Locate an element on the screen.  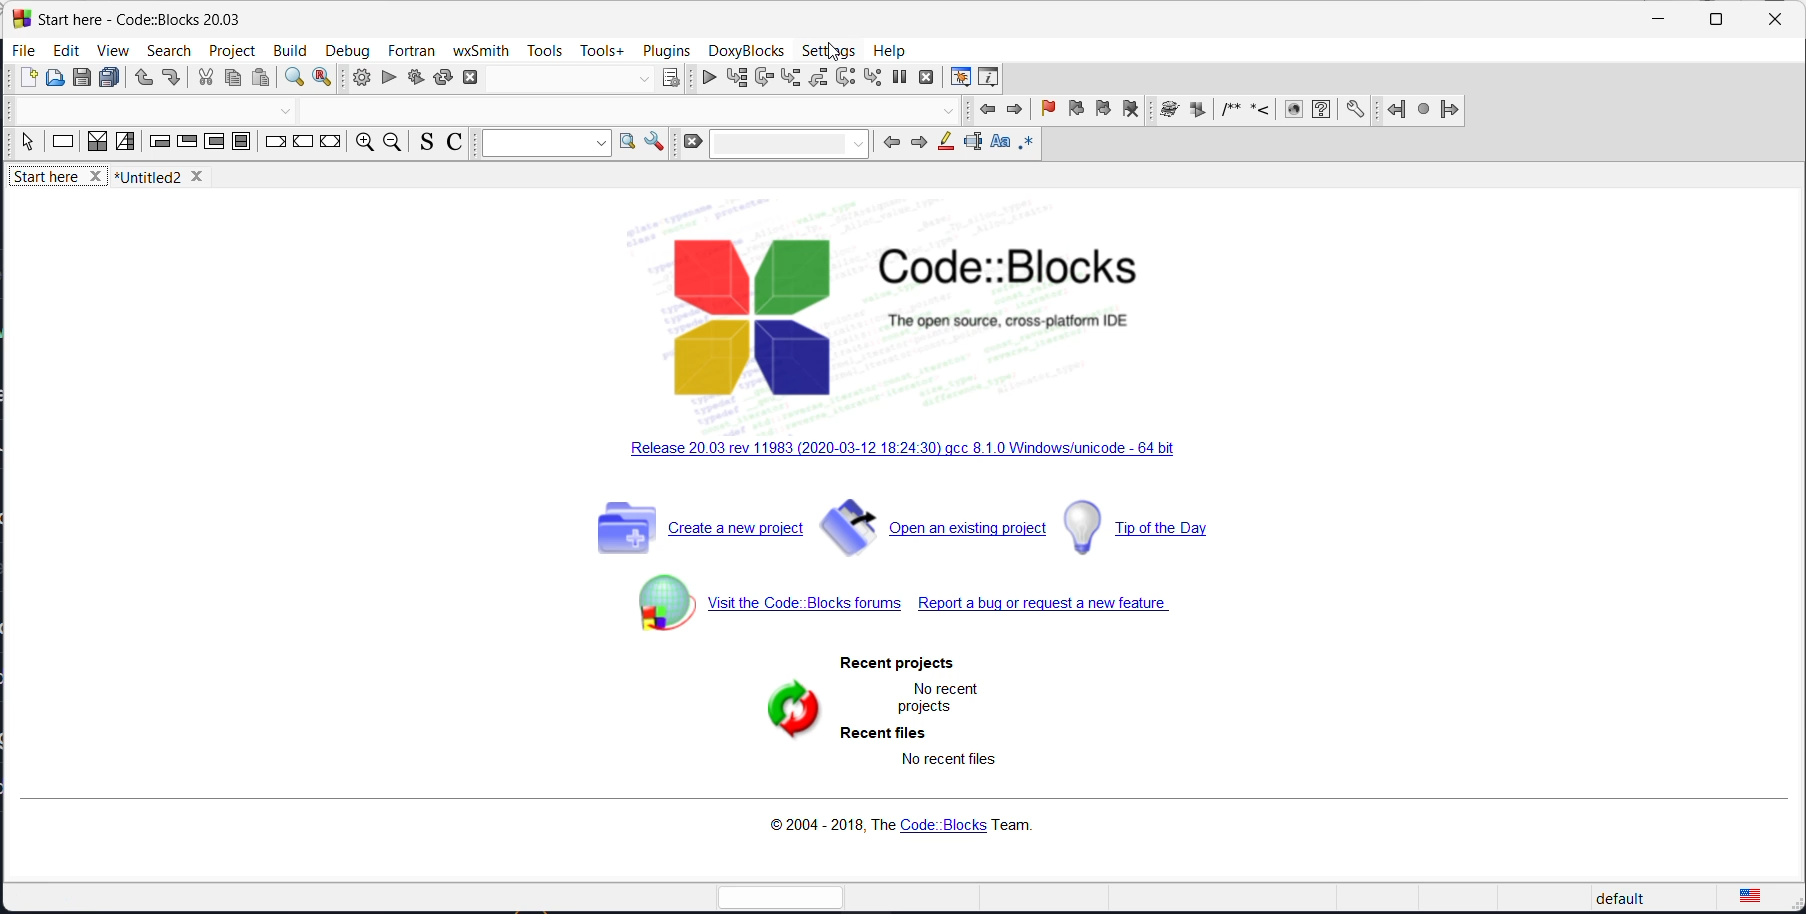
text select is located at coordinates (971, 147).